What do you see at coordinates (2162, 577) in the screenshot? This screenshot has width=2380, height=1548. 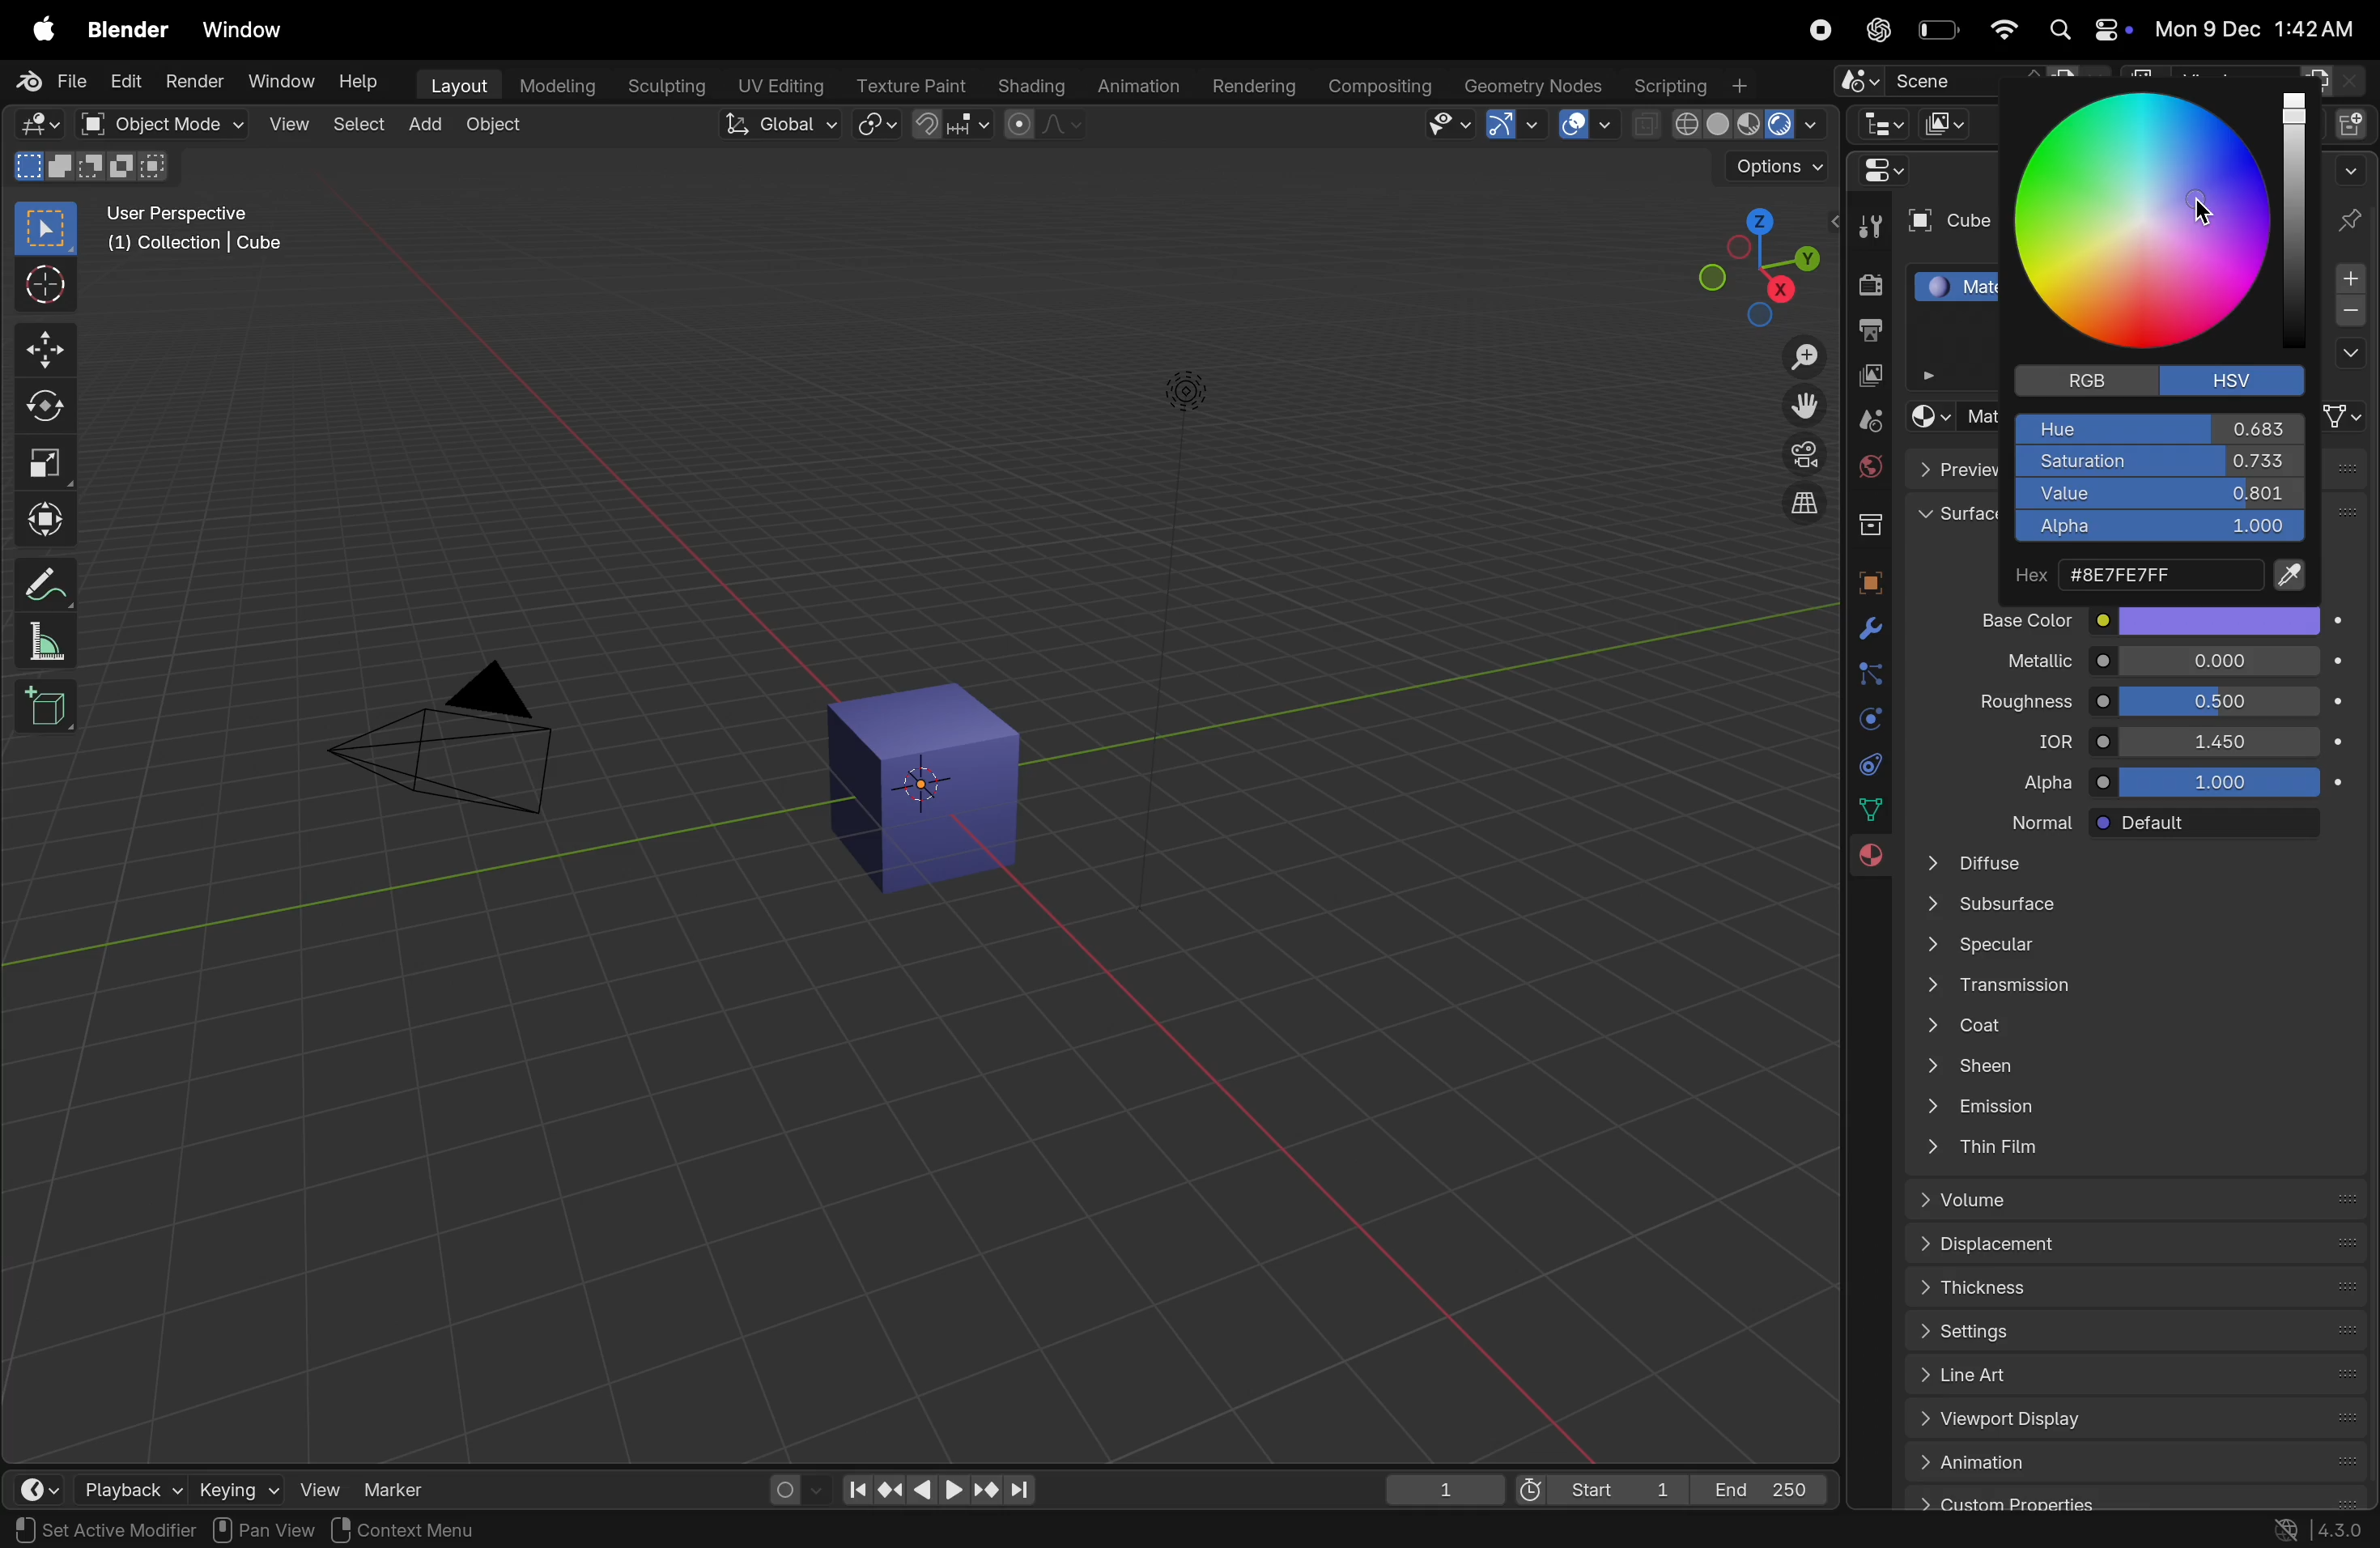 I see `color code` at bounding box center [2162, 577].